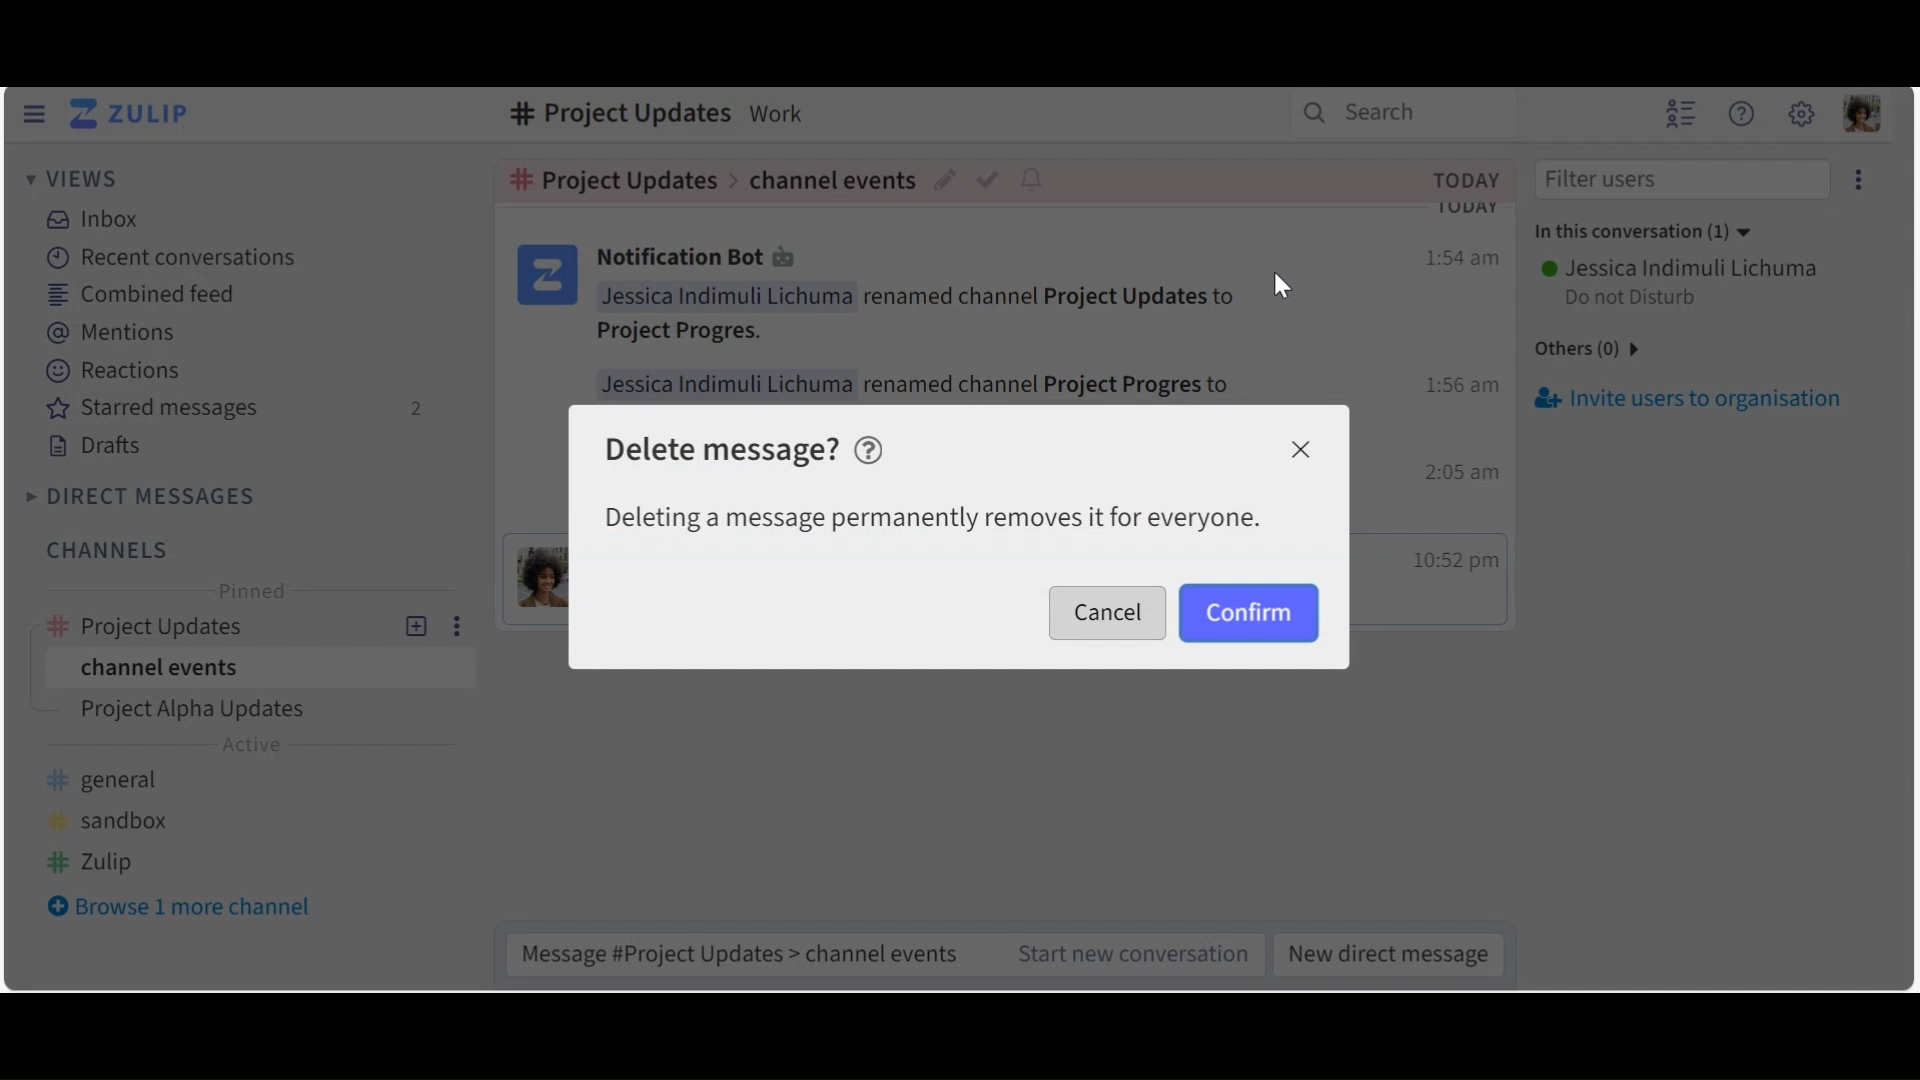 The width and height of the screenshot is (1920, 1080). What do you see at coordinates (115, 780) in the screenshot?
I see `general` at bounding box center [115, 780].